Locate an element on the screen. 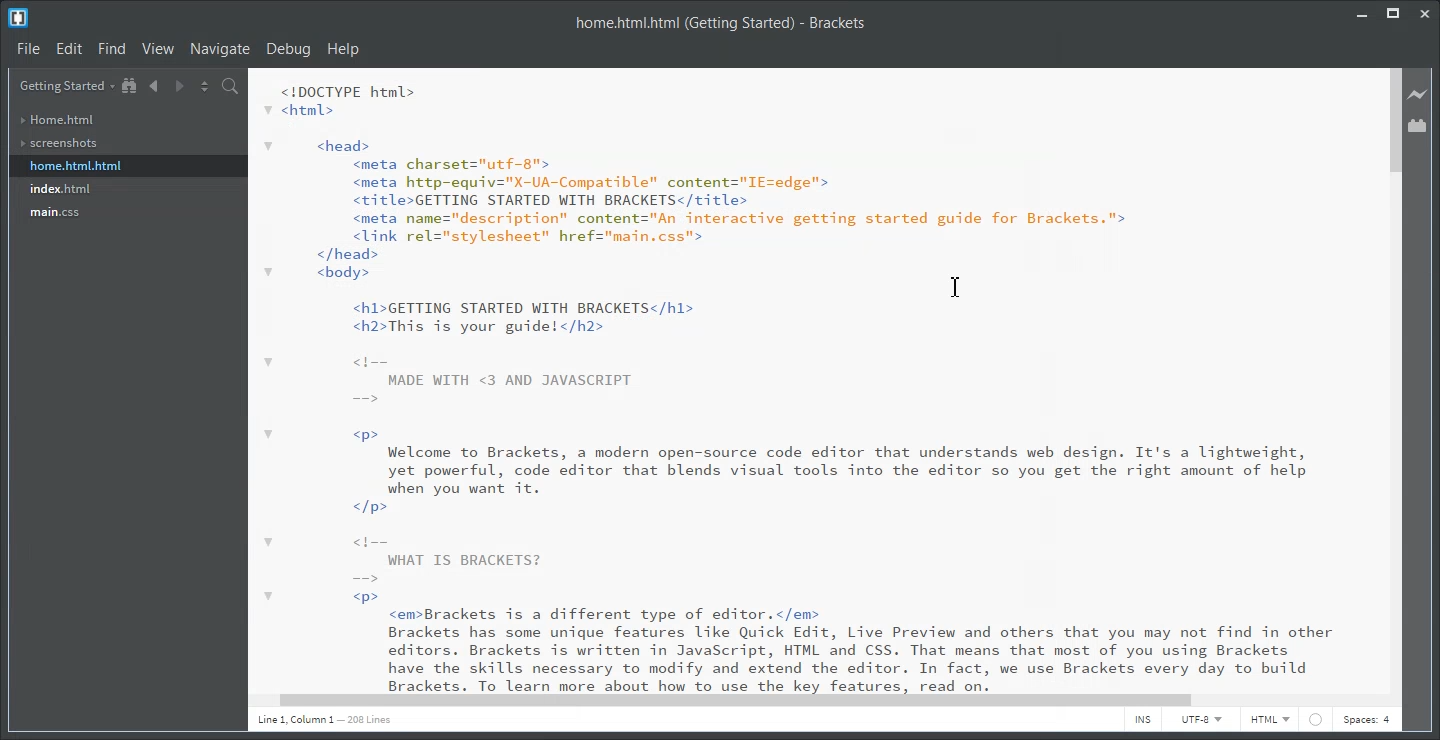  File is located at coordinates (29, 49).